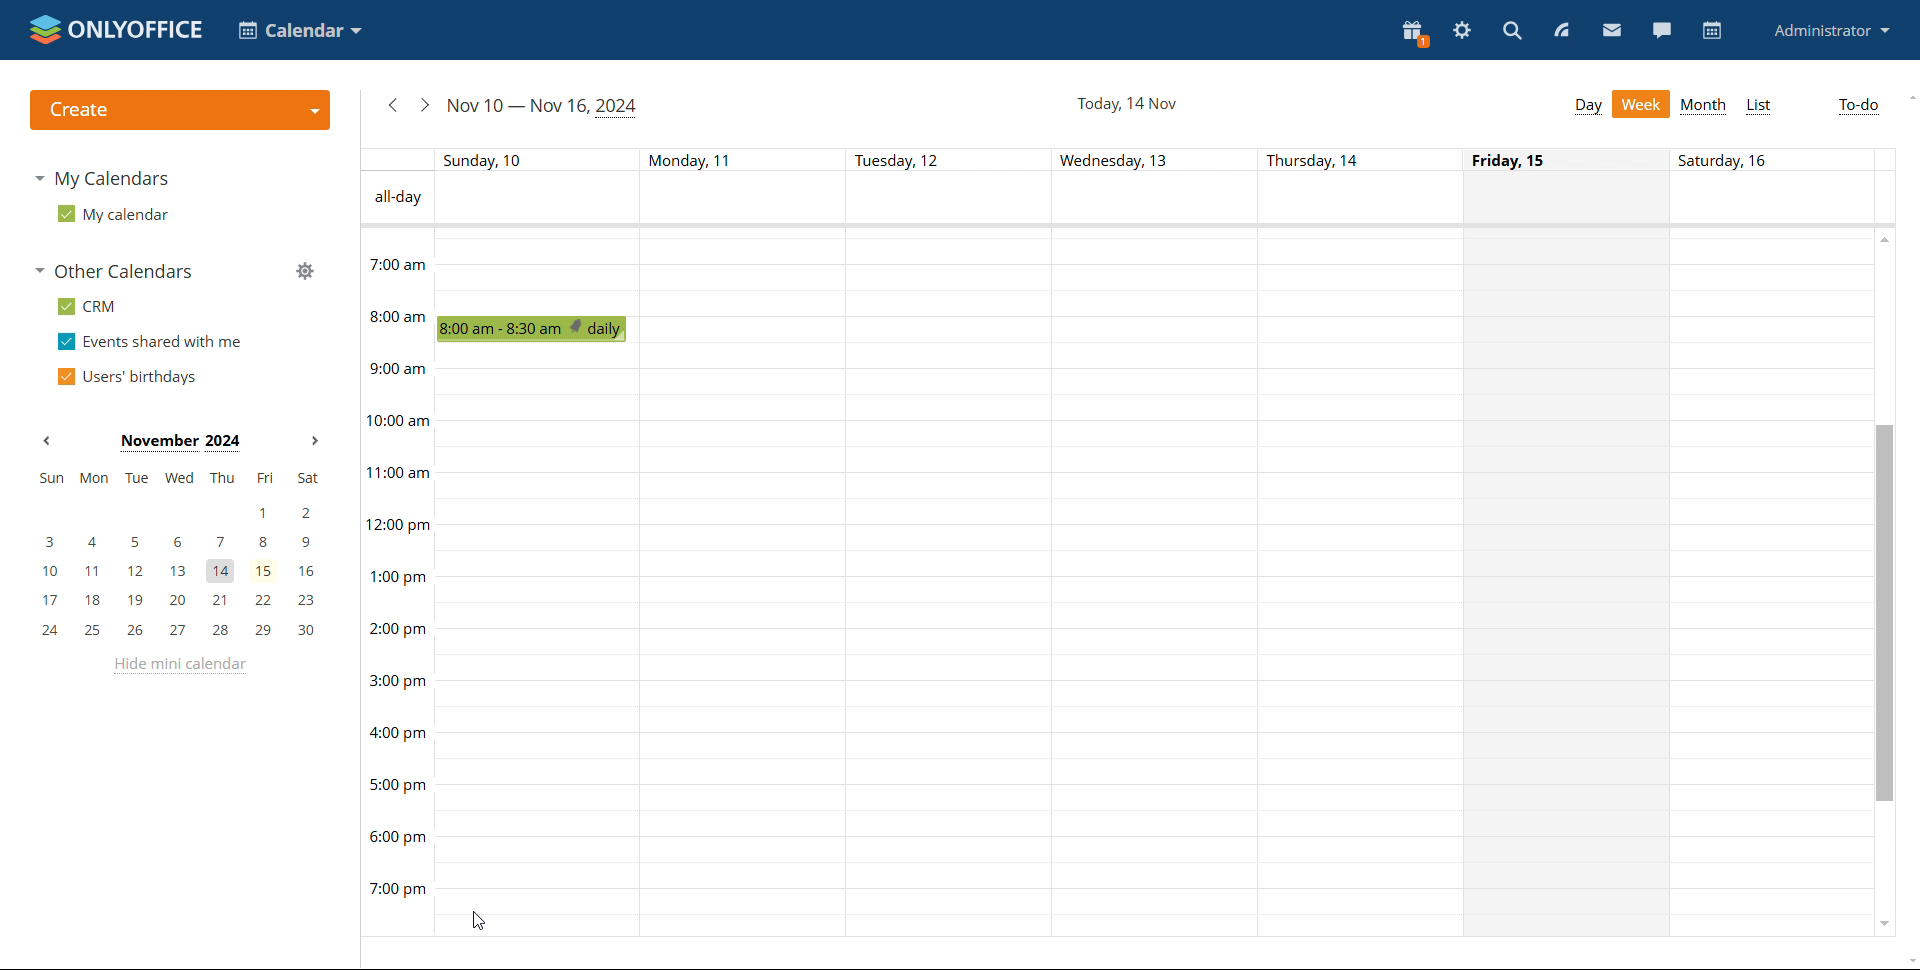 This screenshot has width=1920, height=970. I want to click on other calendars, so click(113, 271).